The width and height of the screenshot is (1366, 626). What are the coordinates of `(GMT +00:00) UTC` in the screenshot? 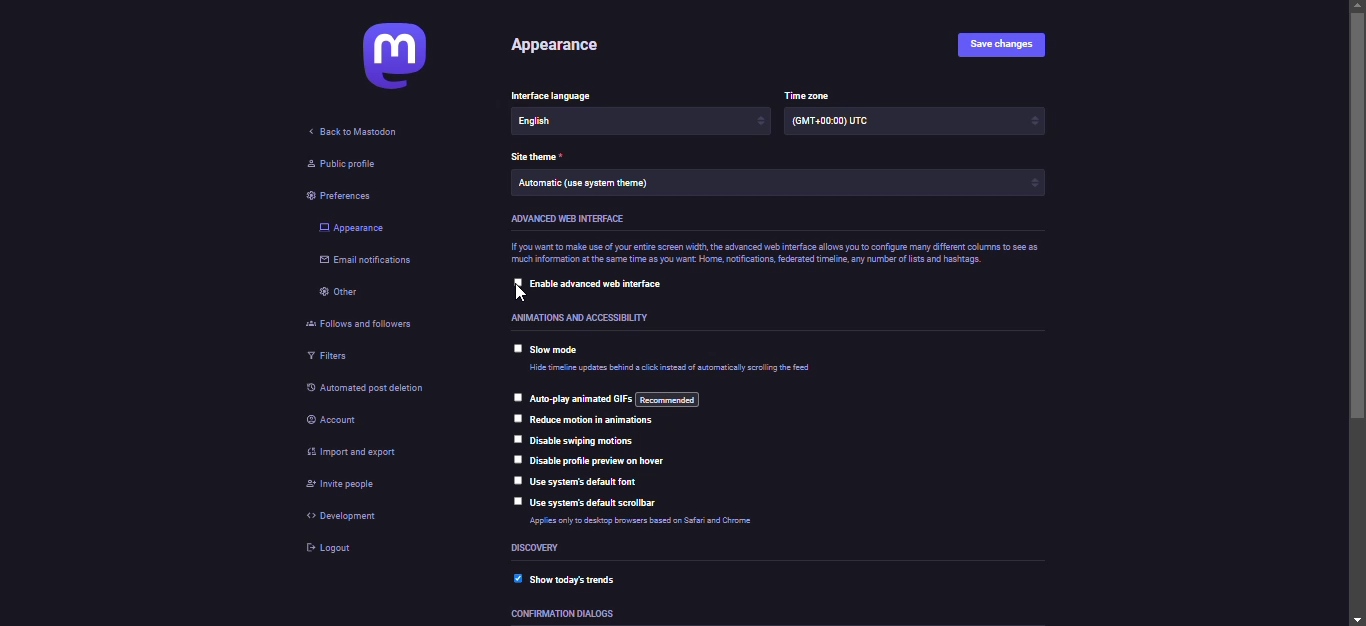 It's located at (900, 121).